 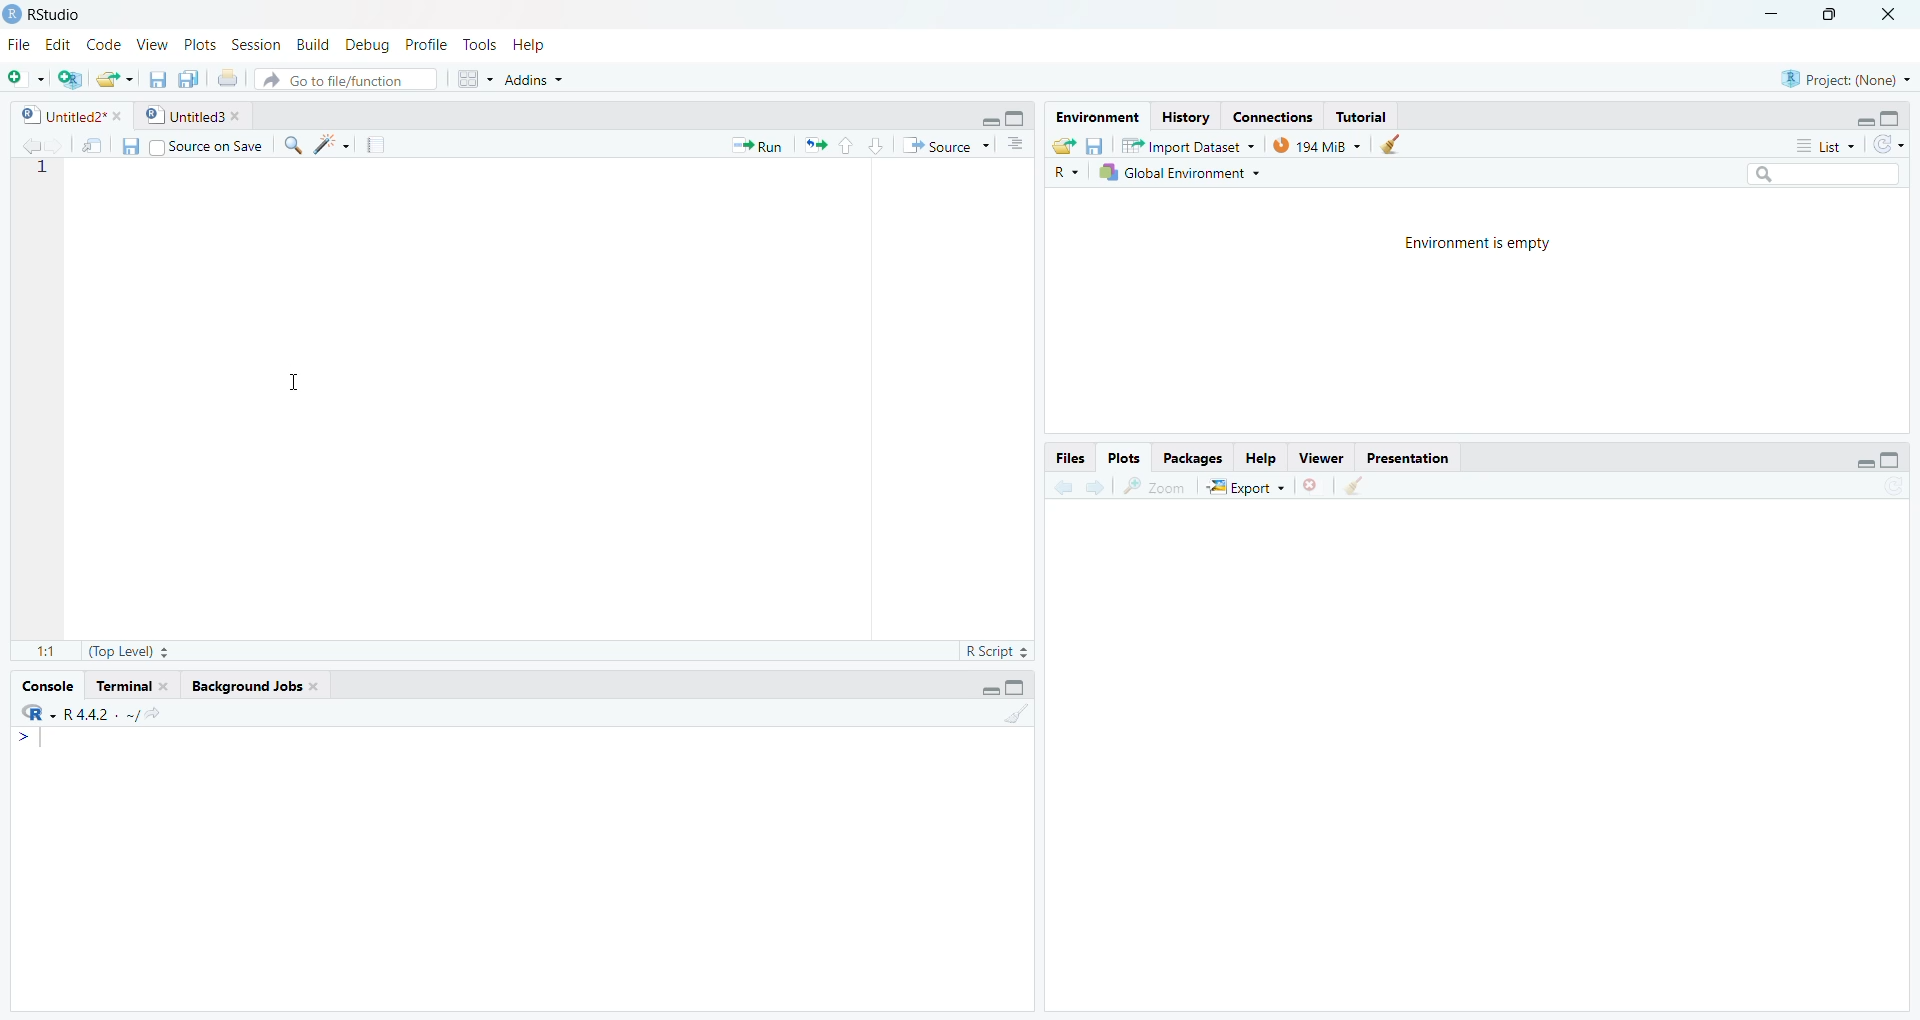 What do you see at coordinates (478, 45) in the screenshot?
I see `Tools` at bounding box center [478, 45].